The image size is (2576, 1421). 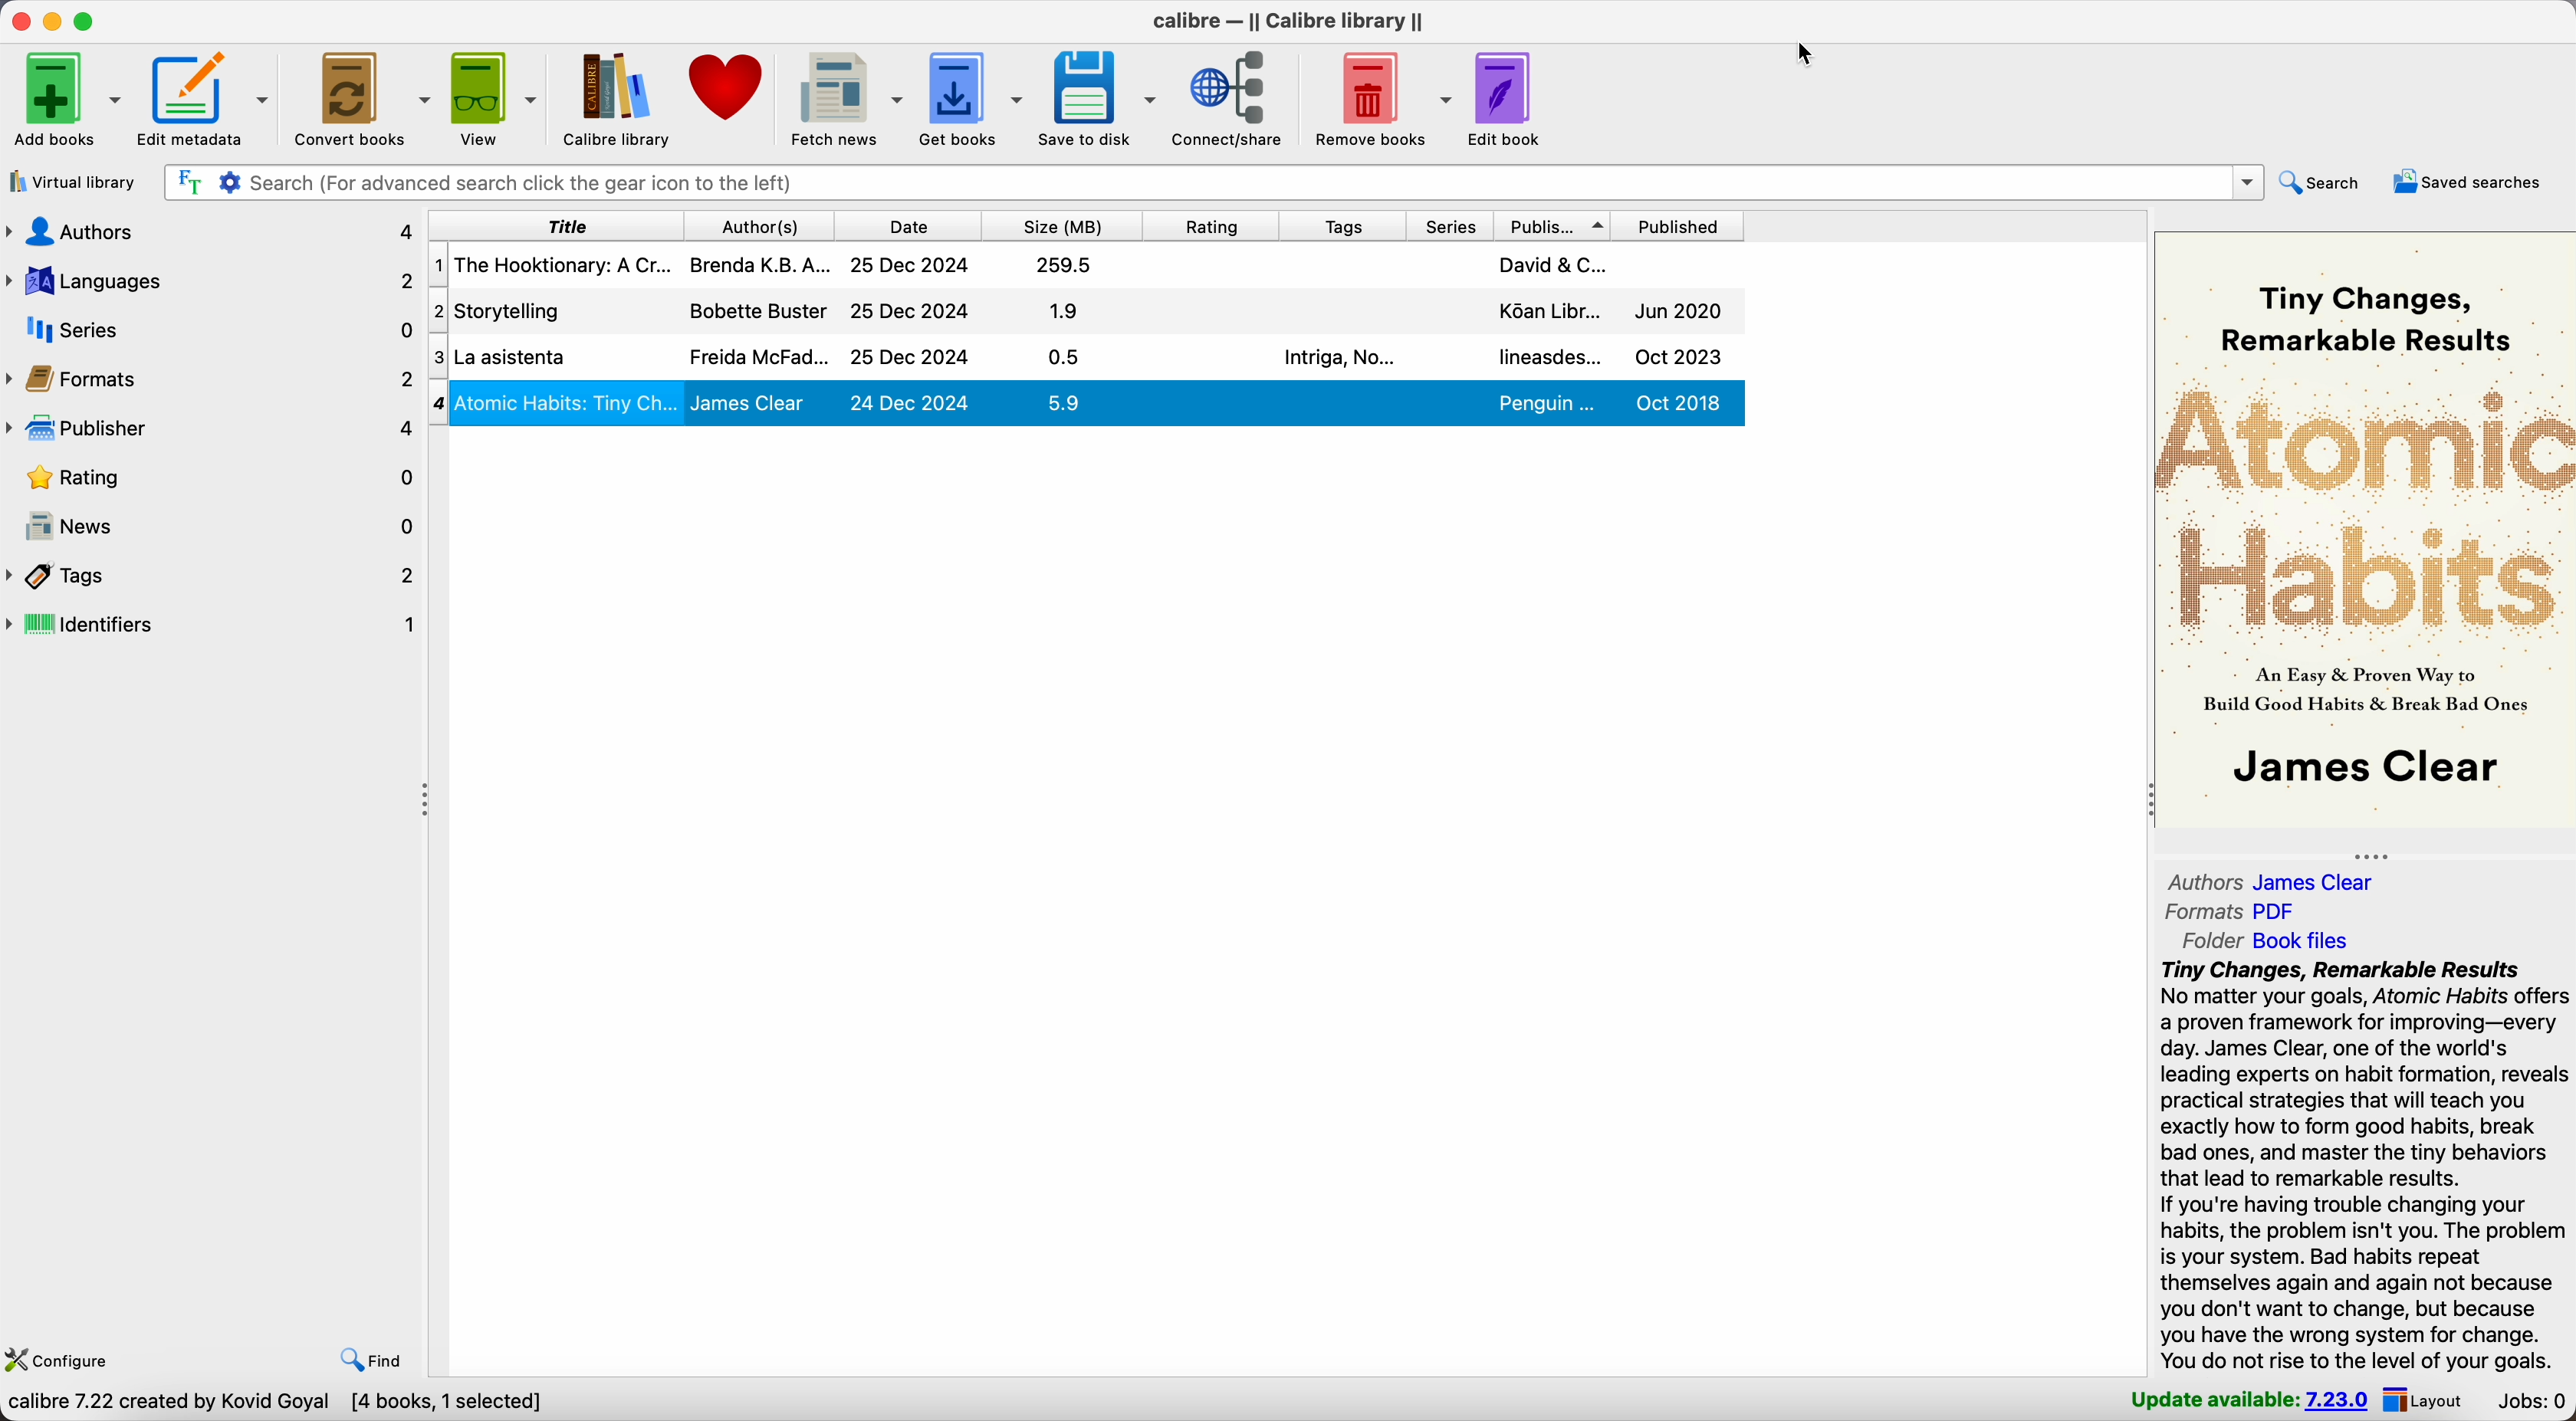 What do you see at coordinates (1555, 225) in the screenshot?
I see `click on publisher` at bounding box center [1555, 225].